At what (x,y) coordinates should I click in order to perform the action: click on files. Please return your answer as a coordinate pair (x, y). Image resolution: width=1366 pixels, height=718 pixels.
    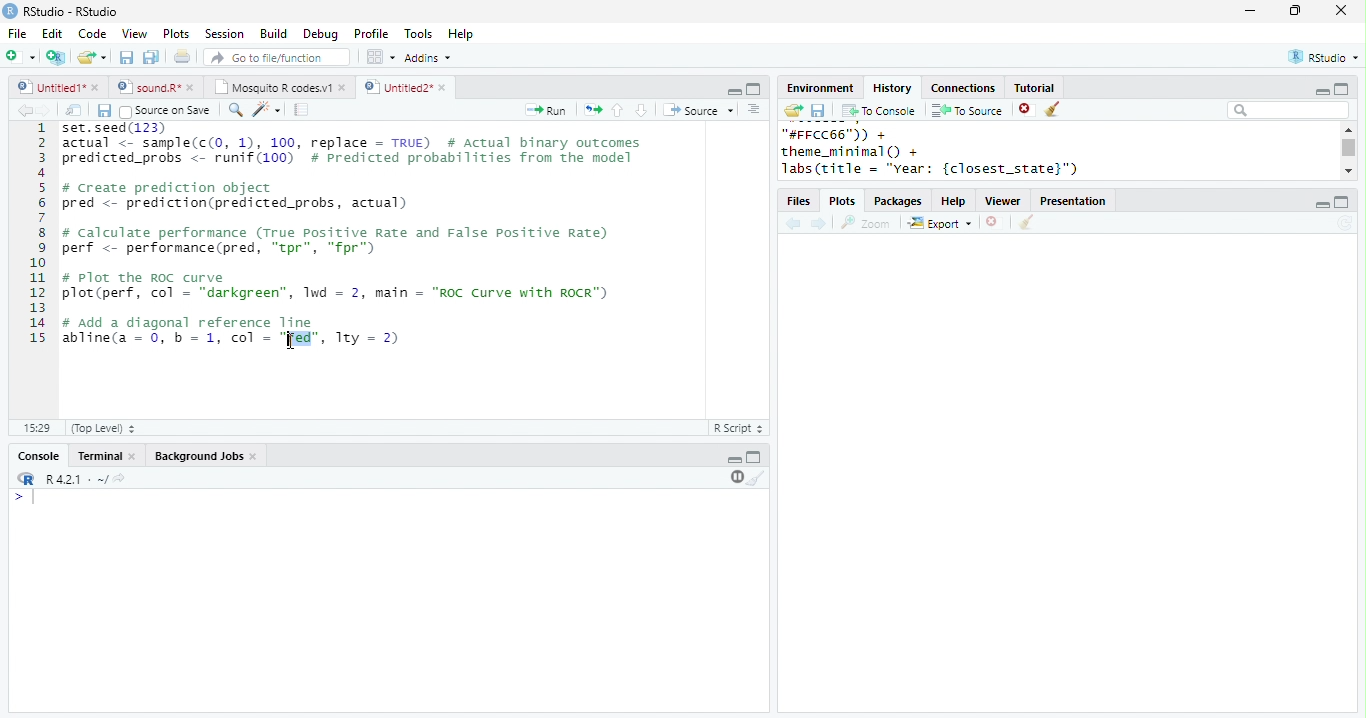
    Looking at the image, I should click on (800, 202).